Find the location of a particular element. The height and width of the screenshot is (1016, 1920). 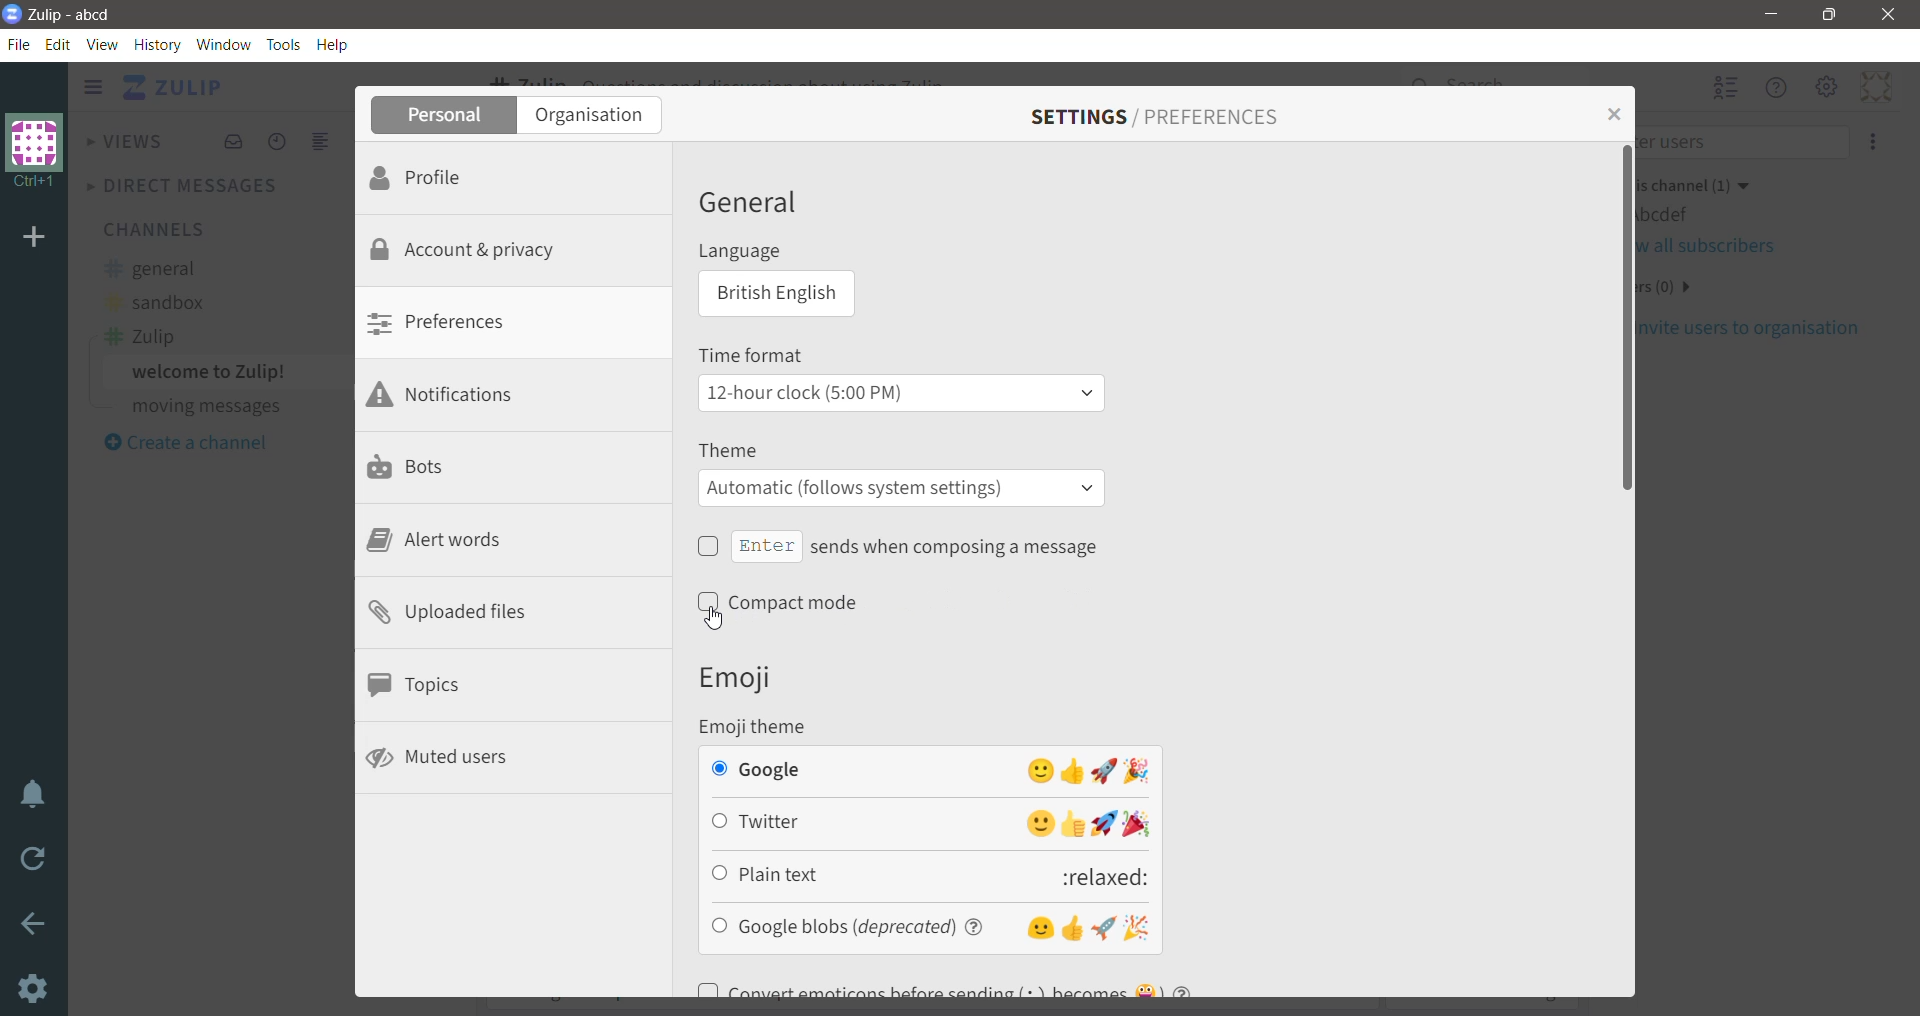

Go back is located at coordinates (34, 924).